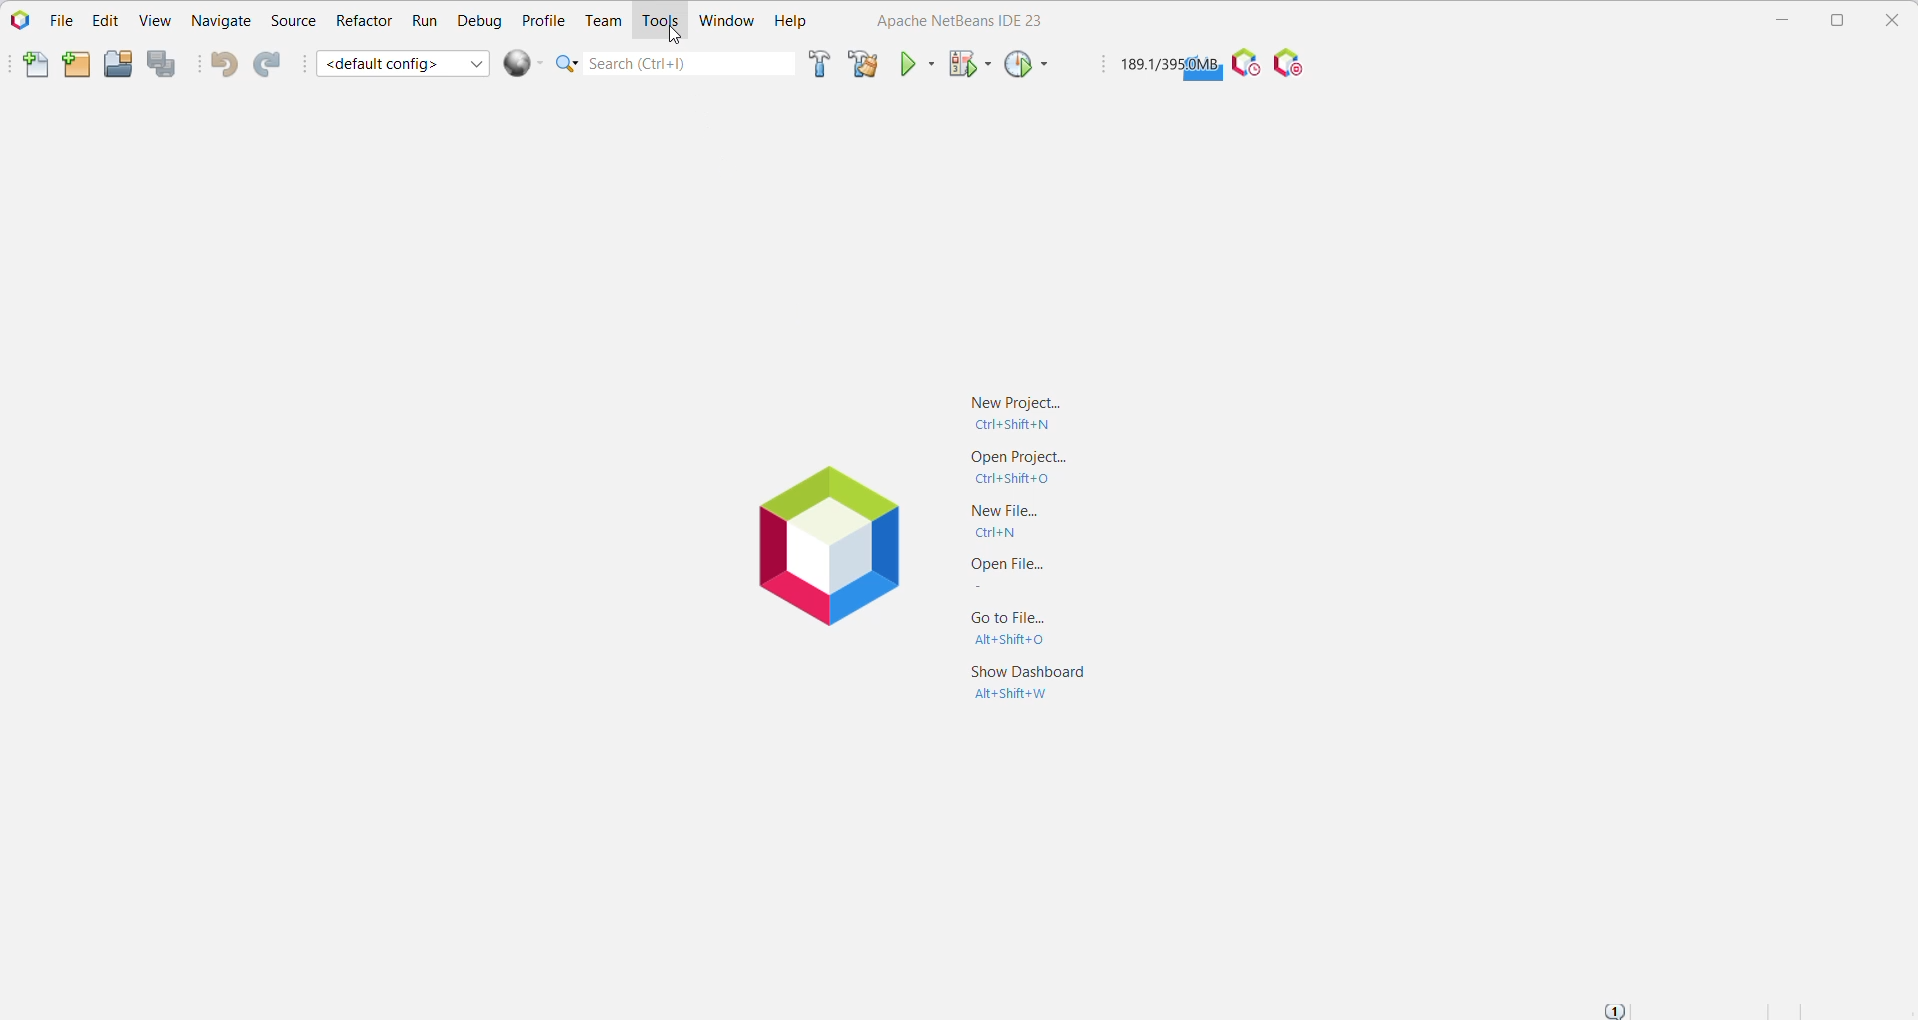 The width and height of the screenshot is (1918, 1020). Describe the element at coordinates (154, 22) in the screenshot. I see `View` at that location.